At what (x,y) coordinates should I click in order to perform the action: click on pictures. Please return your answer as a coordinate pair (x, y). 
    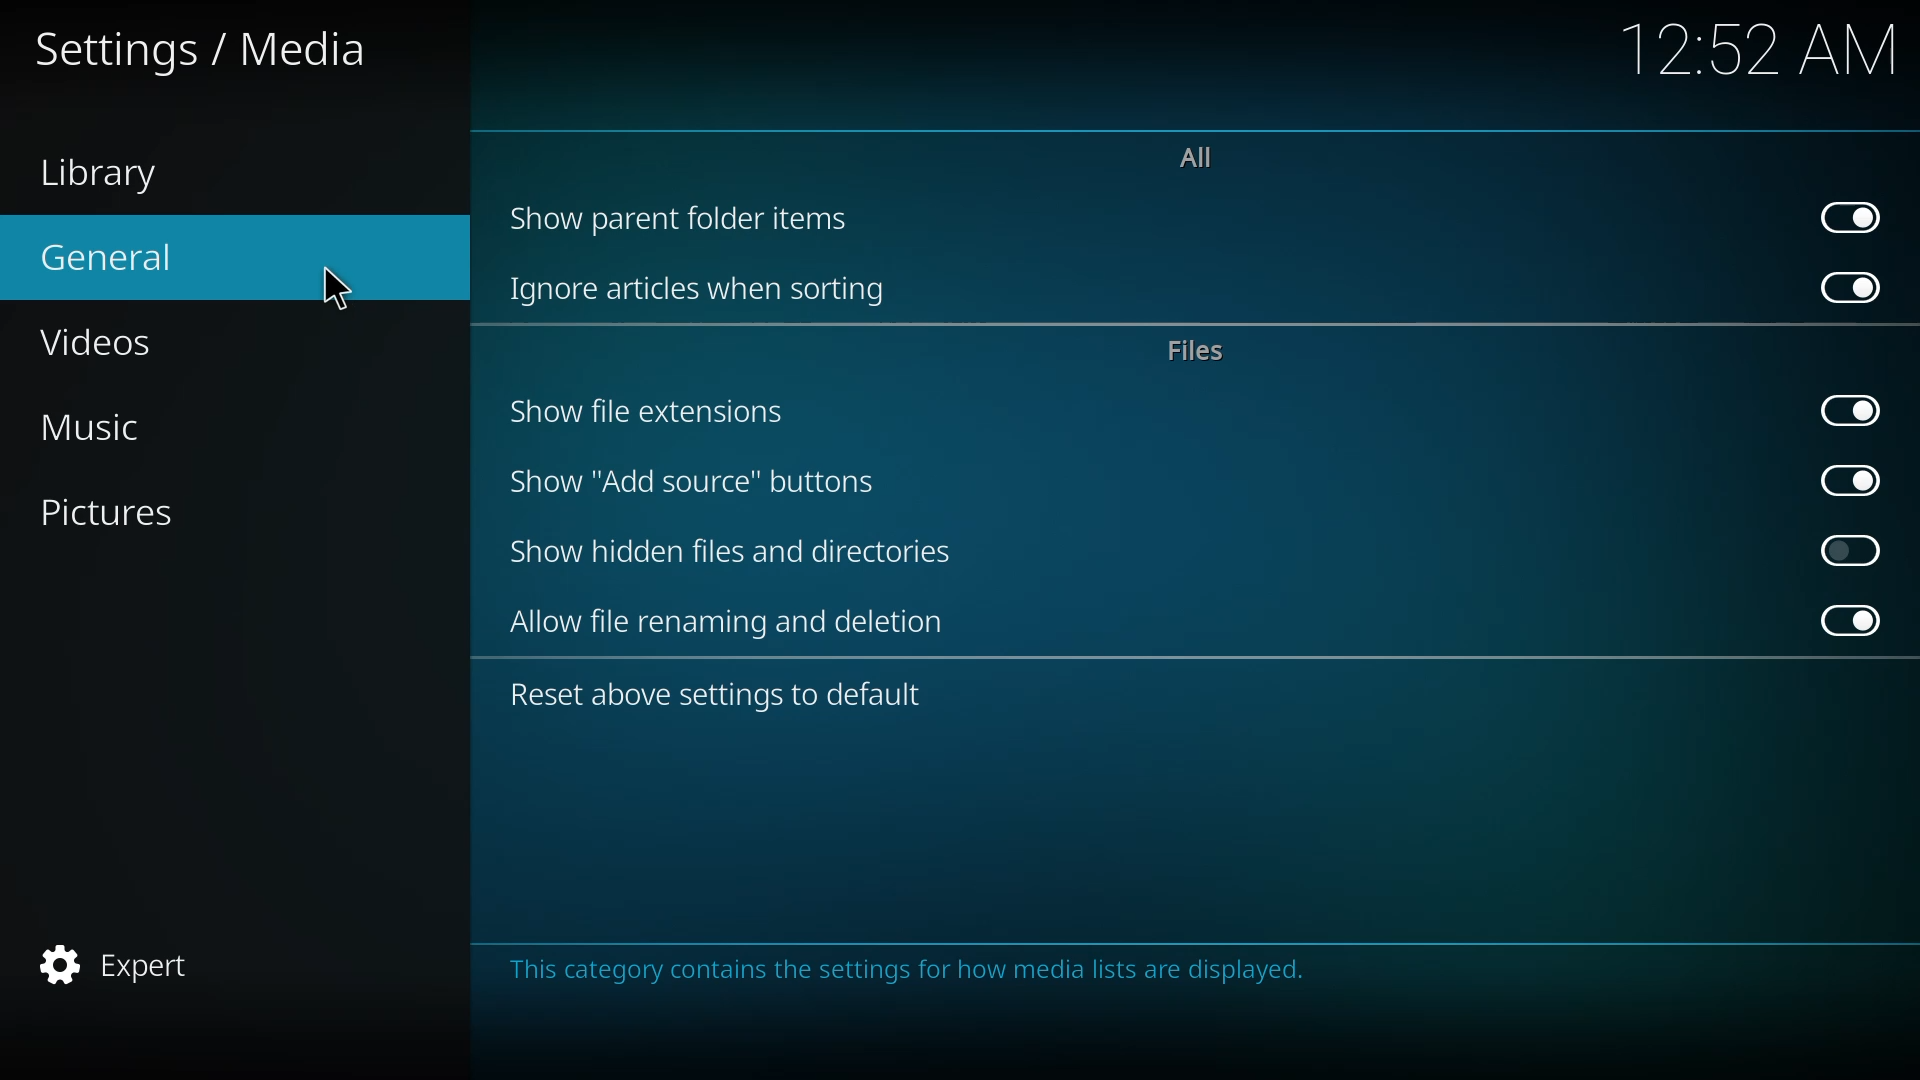
    Looking at the image, I should click on (132, 515).